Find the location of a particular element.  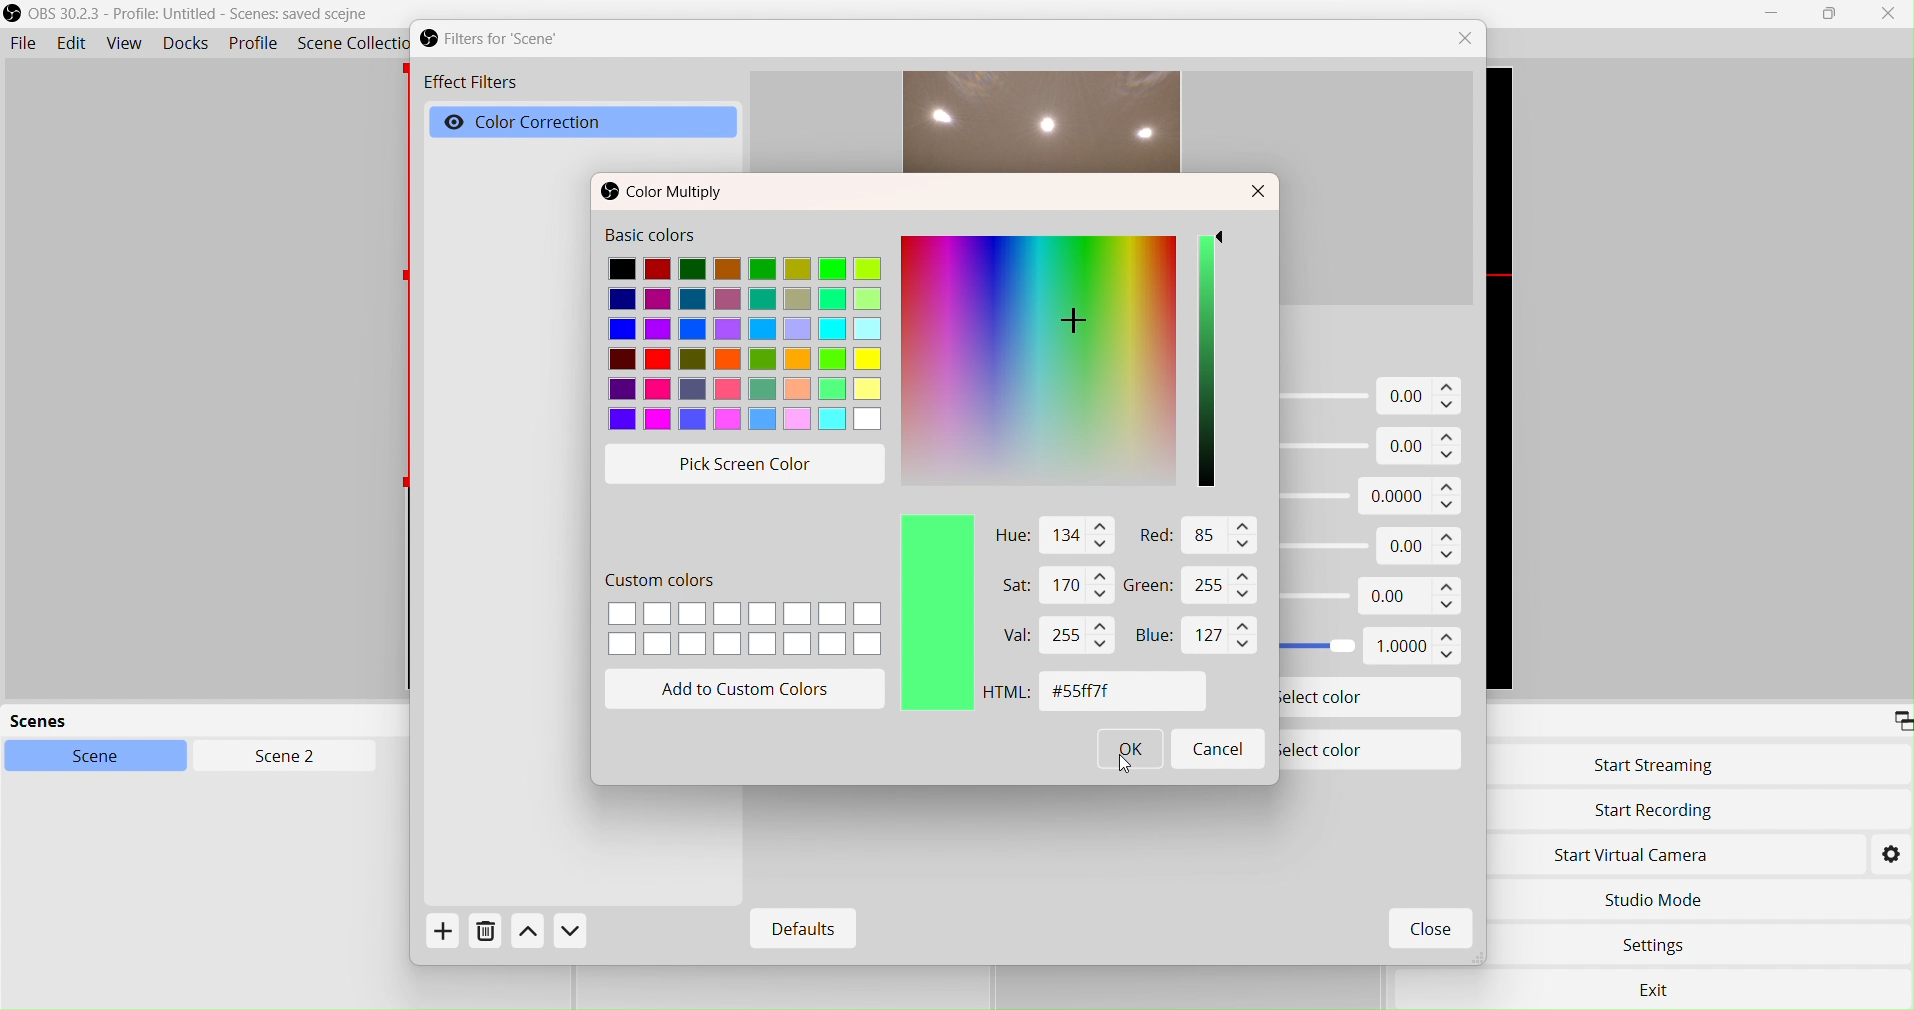

Custom Colors is located at coordinates (745, 619).